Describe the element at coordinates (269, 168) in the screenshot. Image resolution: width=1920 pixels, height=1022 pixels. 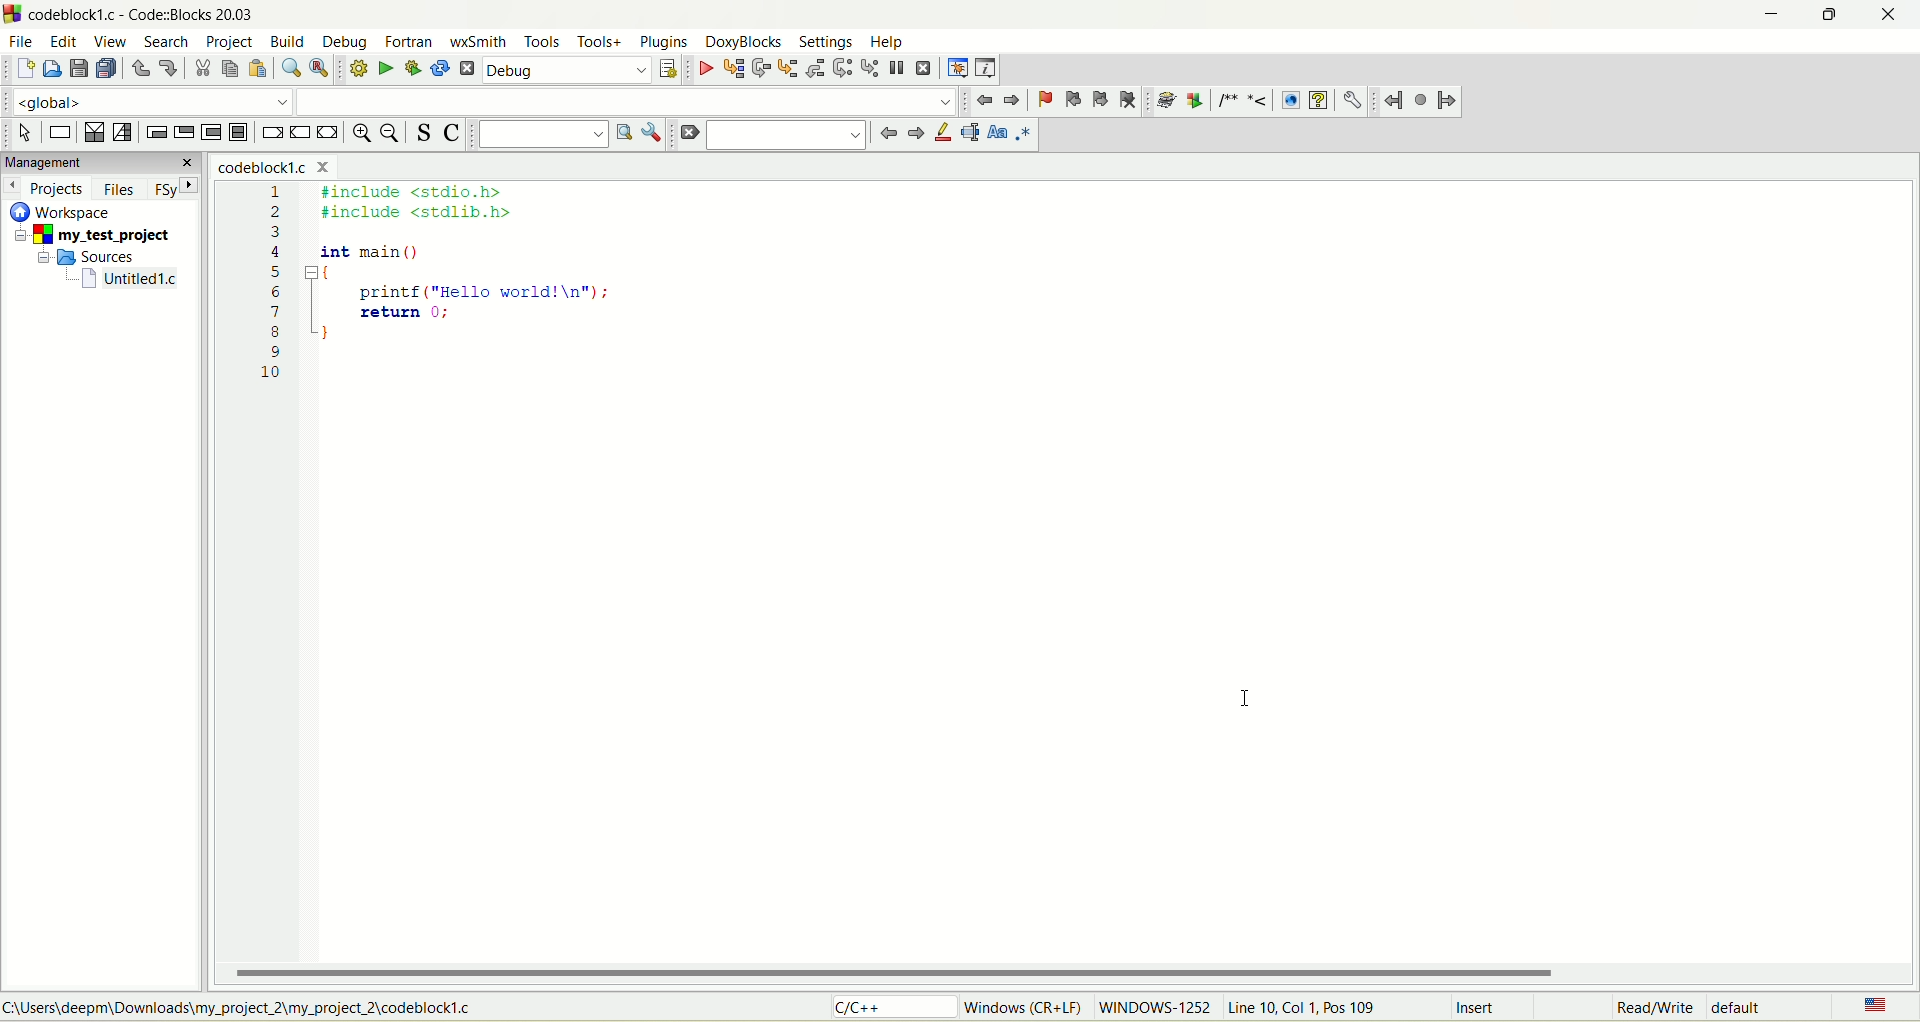
I see `title` at that location.